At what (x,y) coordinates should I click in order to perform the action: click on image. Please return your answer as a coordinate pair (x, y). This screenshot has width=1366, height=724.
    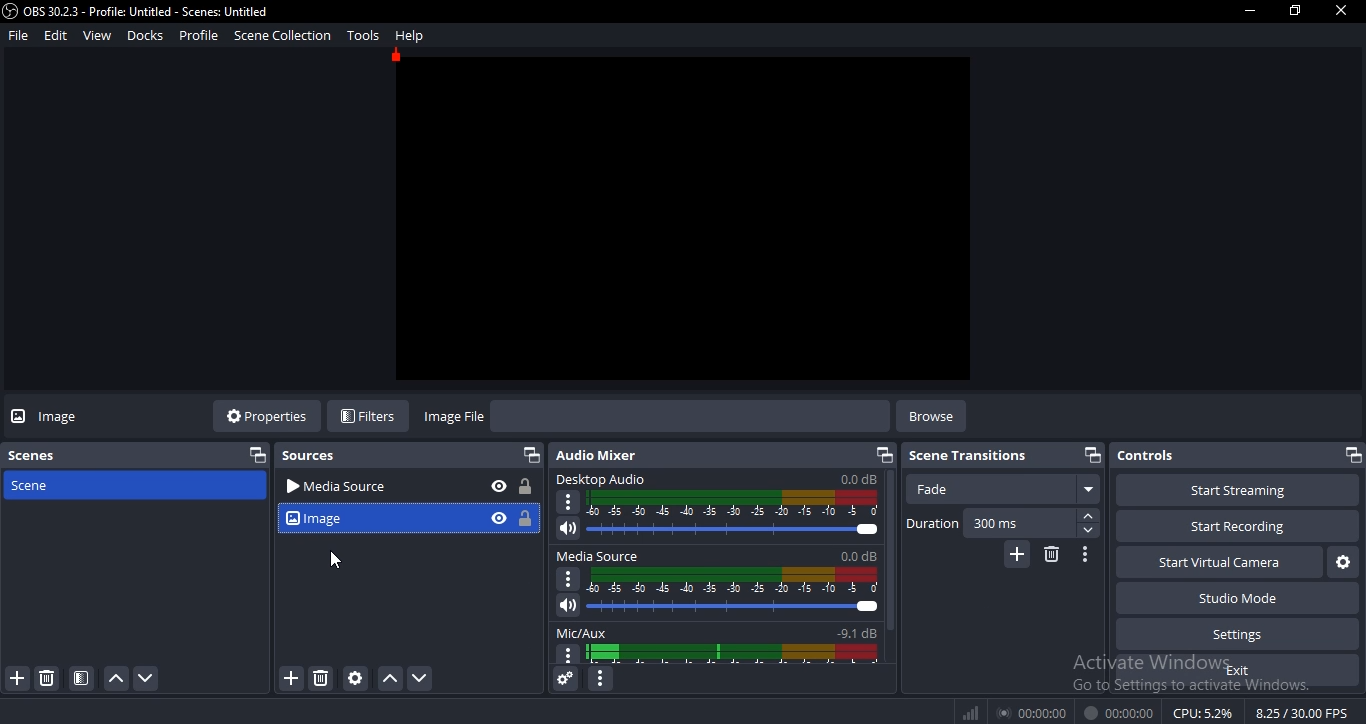
    Looking at the image, I should click on (67, 420).